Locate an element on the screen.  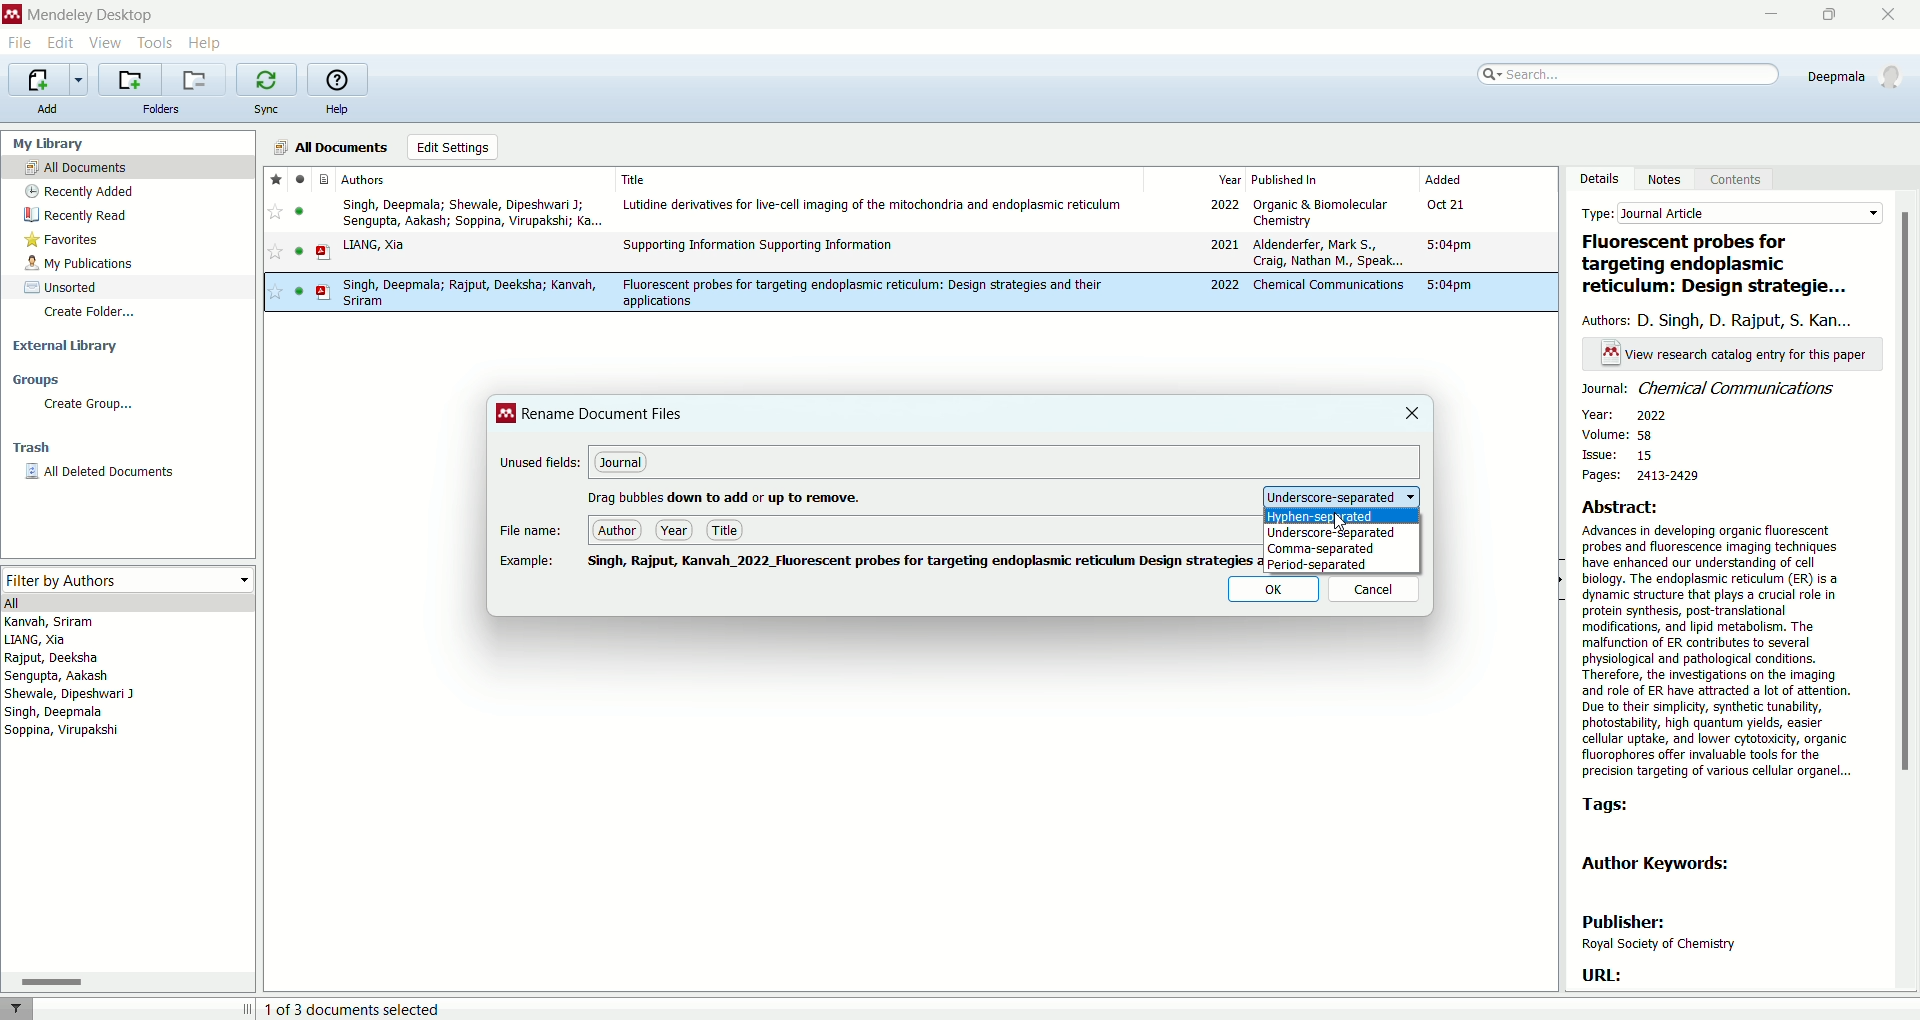
favorite is located at coordinates (273, 255).